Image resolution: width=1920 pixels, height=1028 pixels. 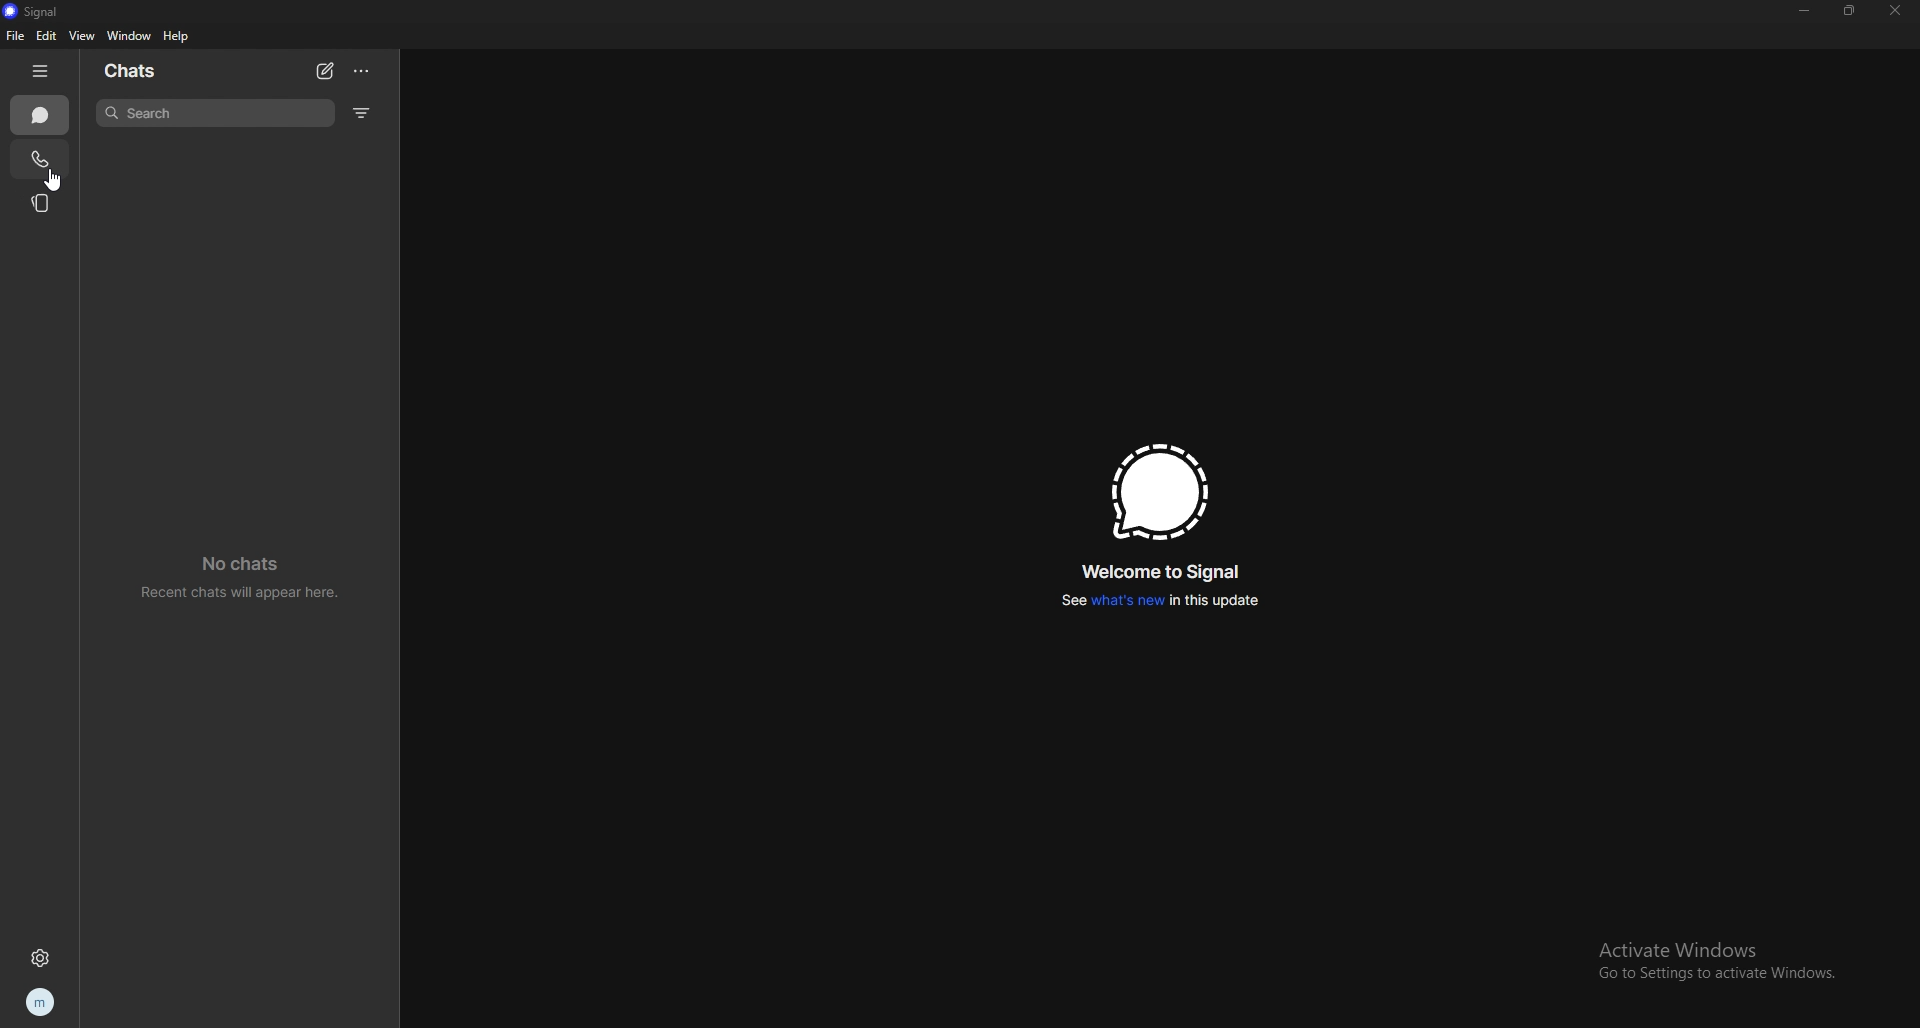 What do you see at coordinates (42, 202) in the screenshot?
I see `stories` at bounding box center [42, 202].